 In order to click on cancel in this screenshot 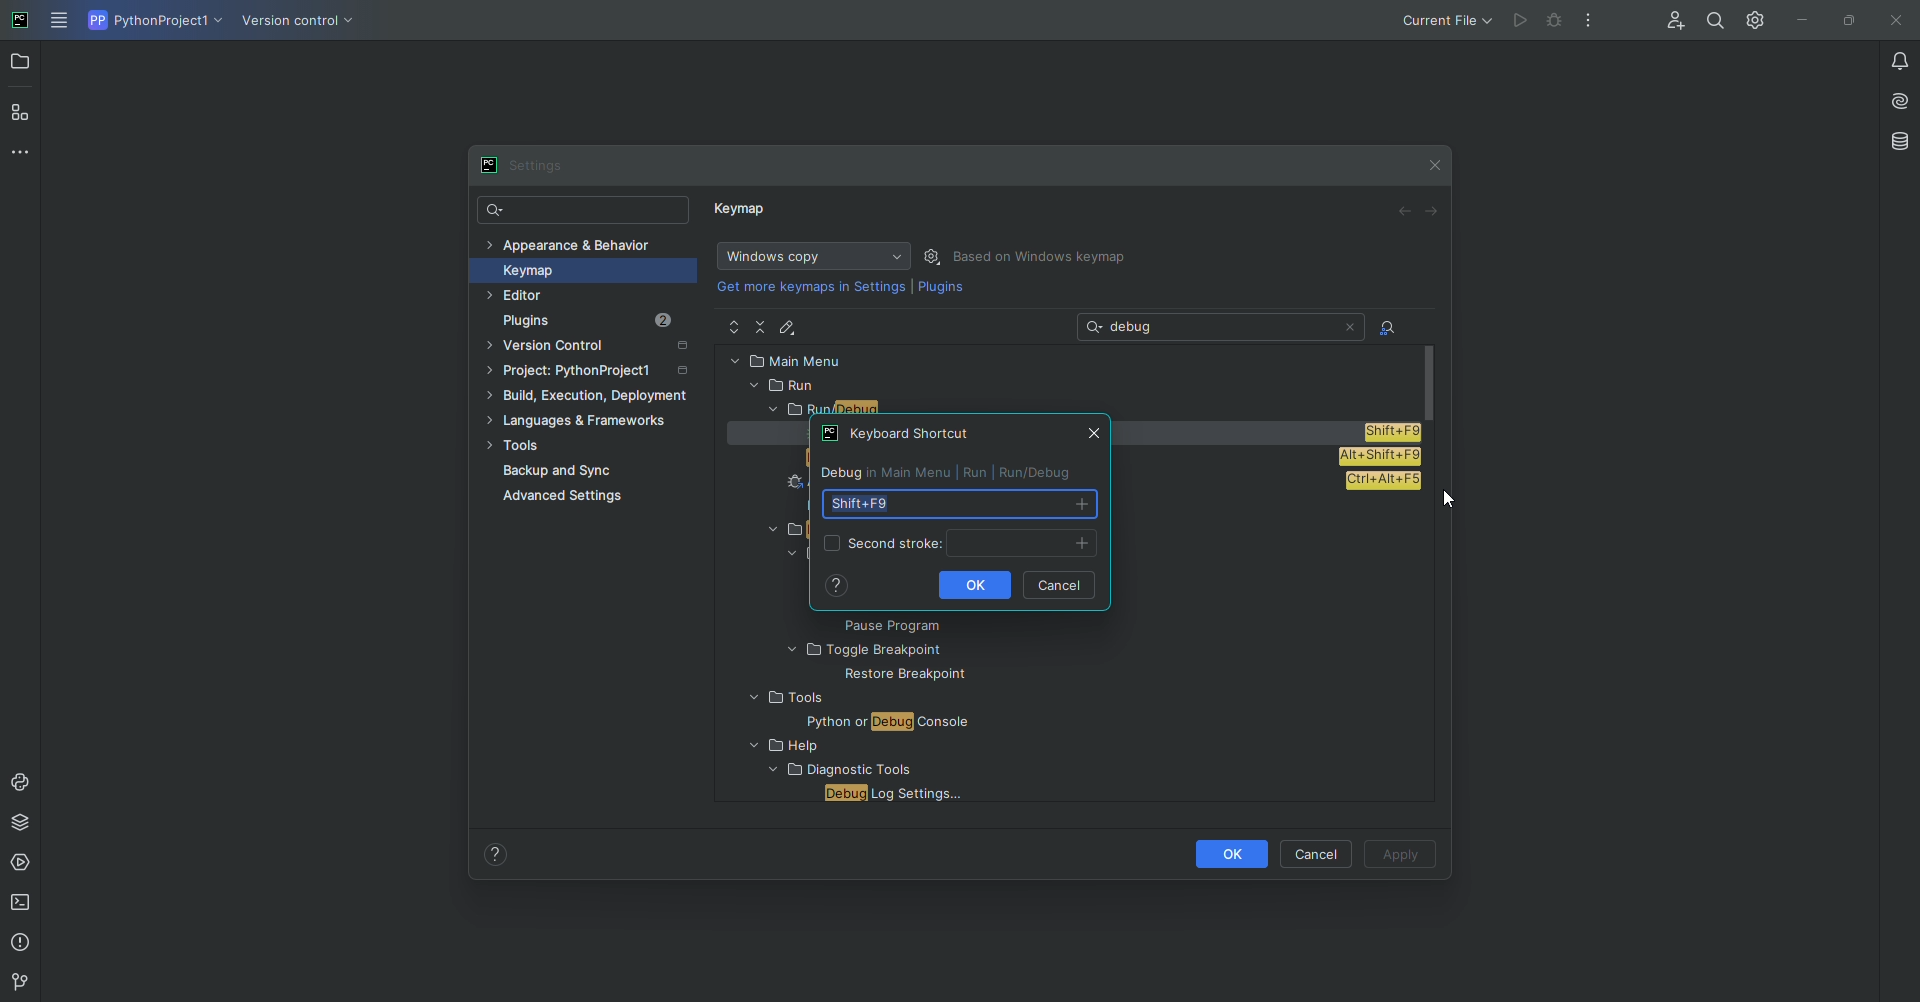, I will do `click(1060, 585)`.